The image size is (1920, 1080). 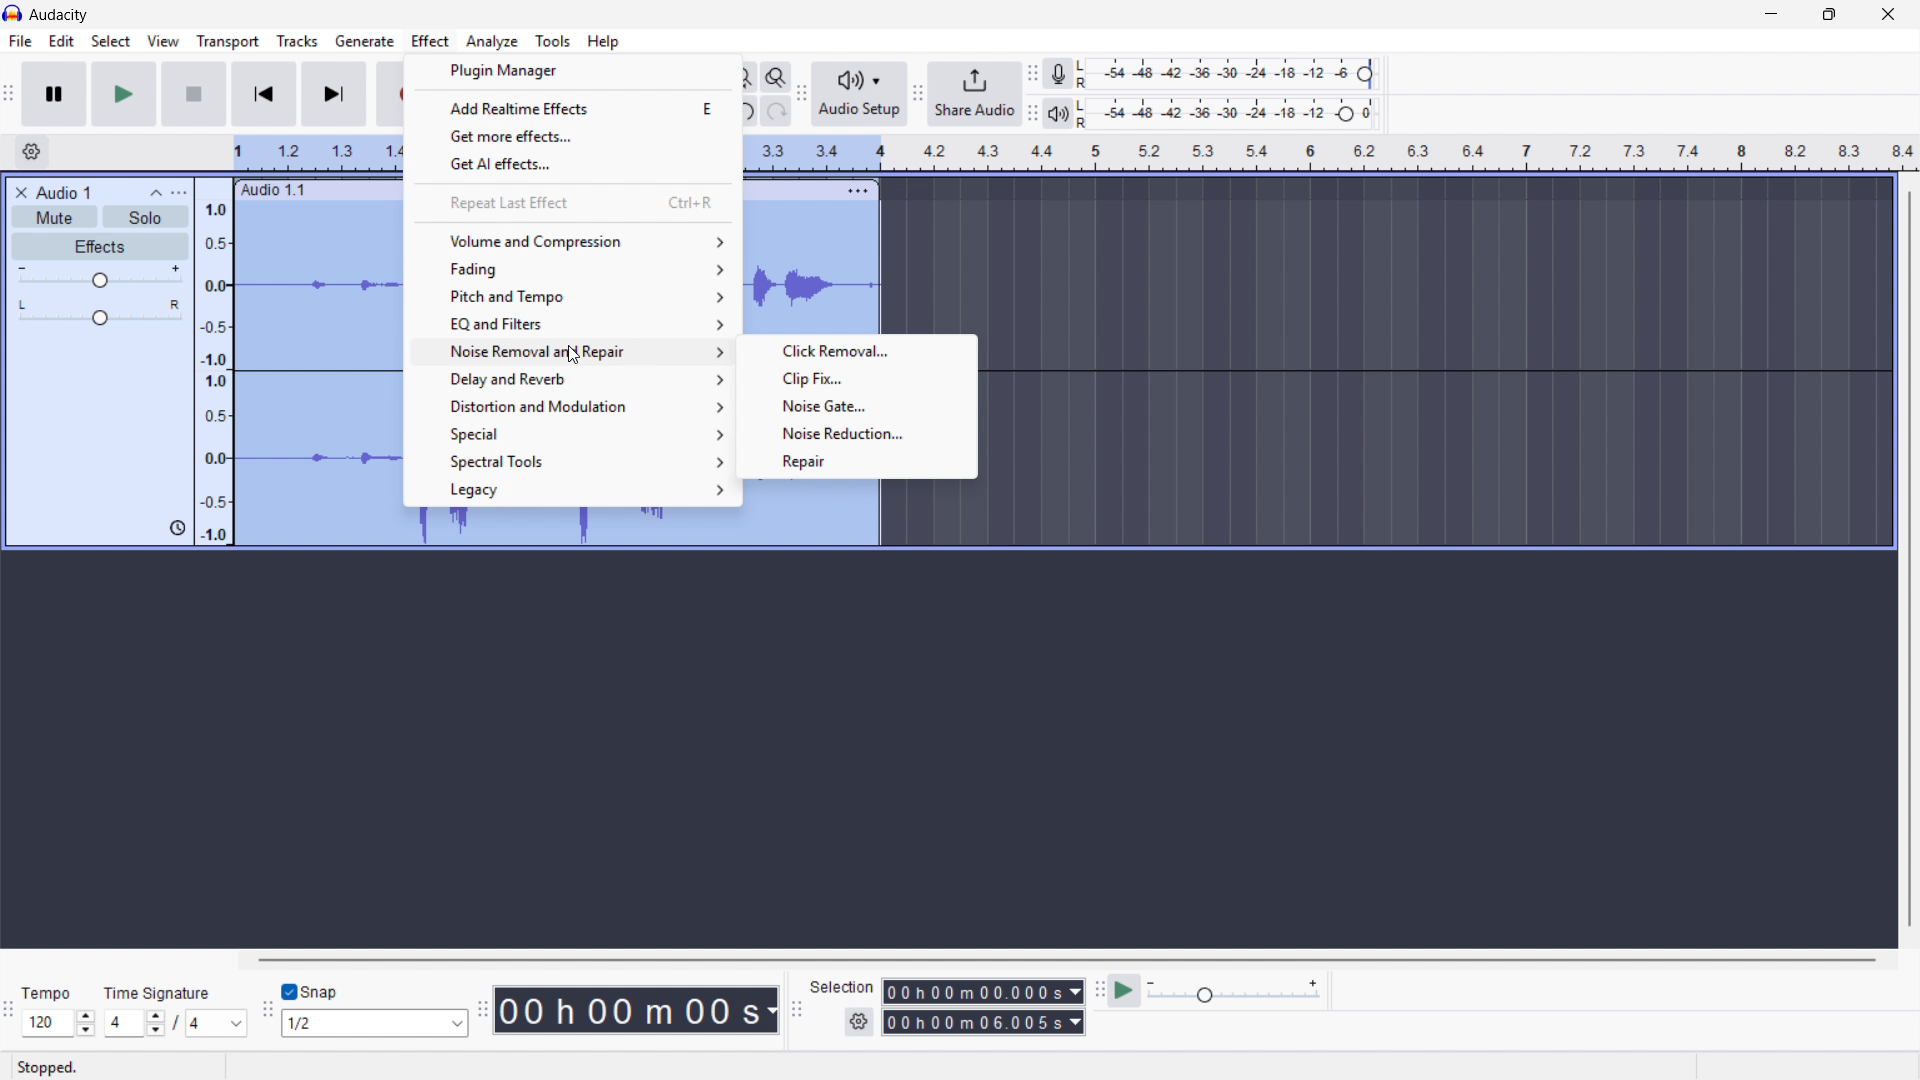 I want to click on Cursor, so click(x=560, y=354).